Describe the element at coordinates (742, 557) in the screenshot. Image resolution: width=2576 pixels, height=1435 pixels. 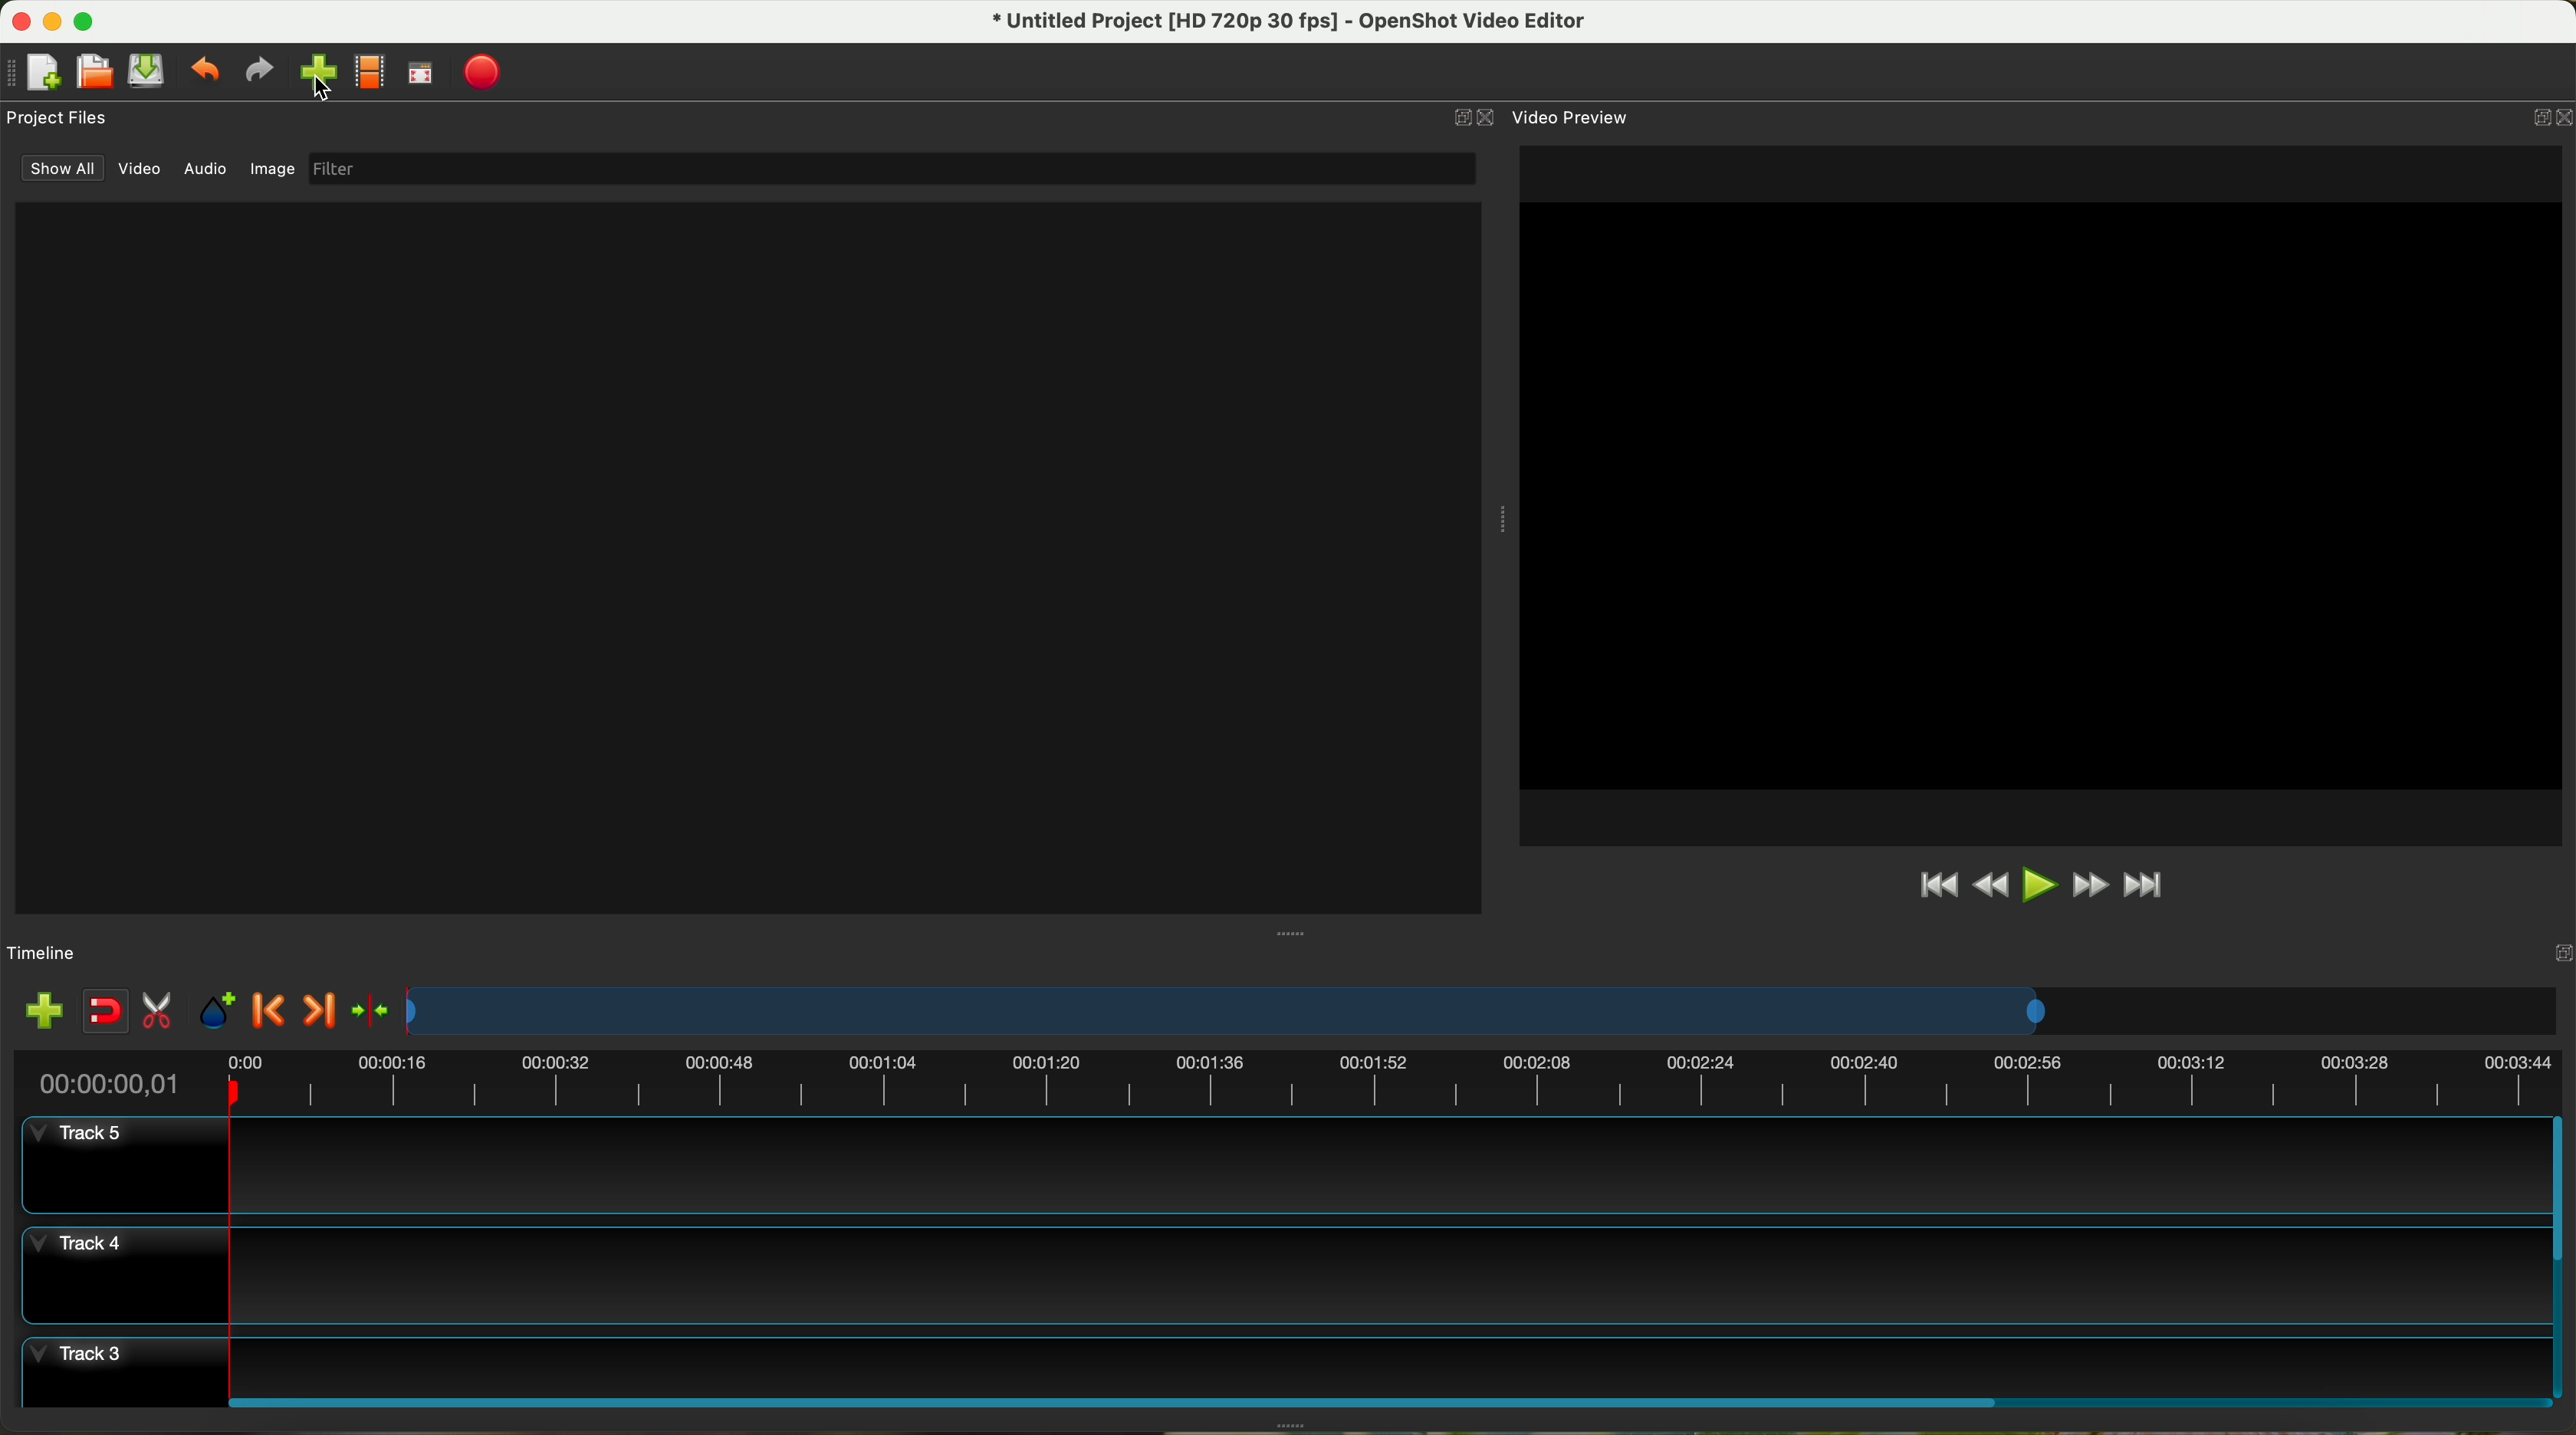
I see `window files` at that location.